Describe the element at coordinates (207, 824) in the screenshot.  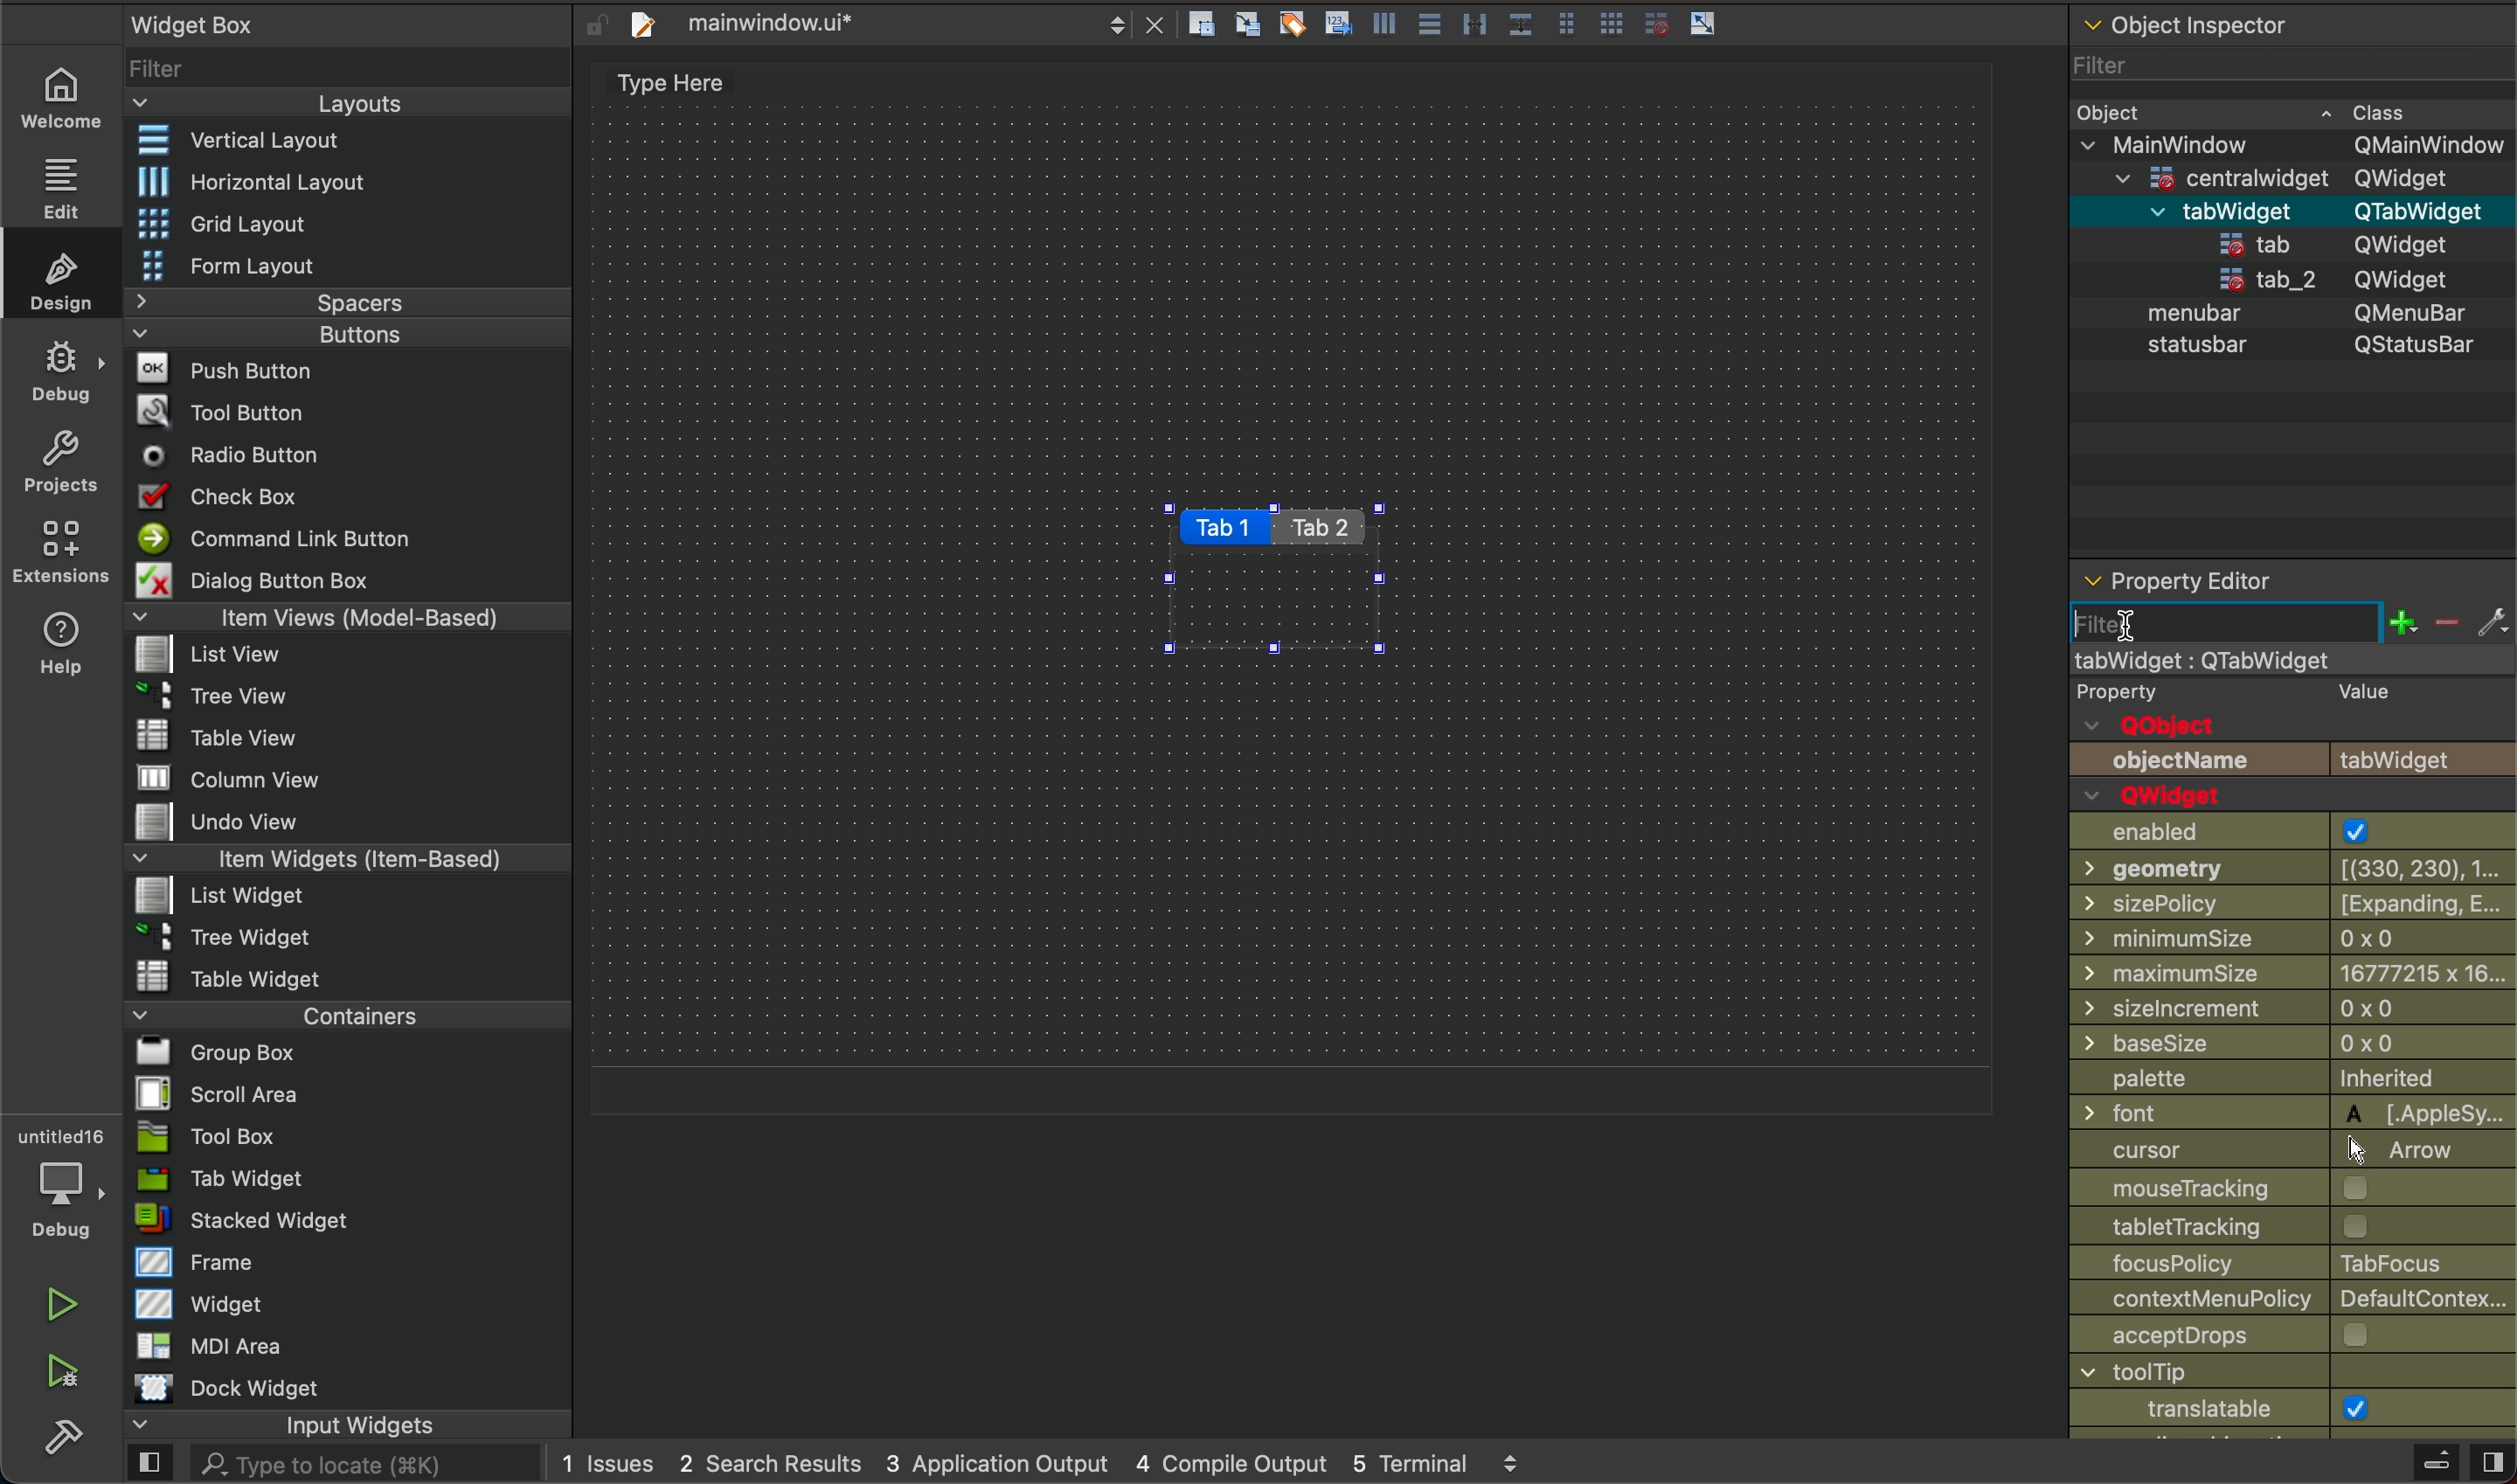
I see `Undo View` at that location.